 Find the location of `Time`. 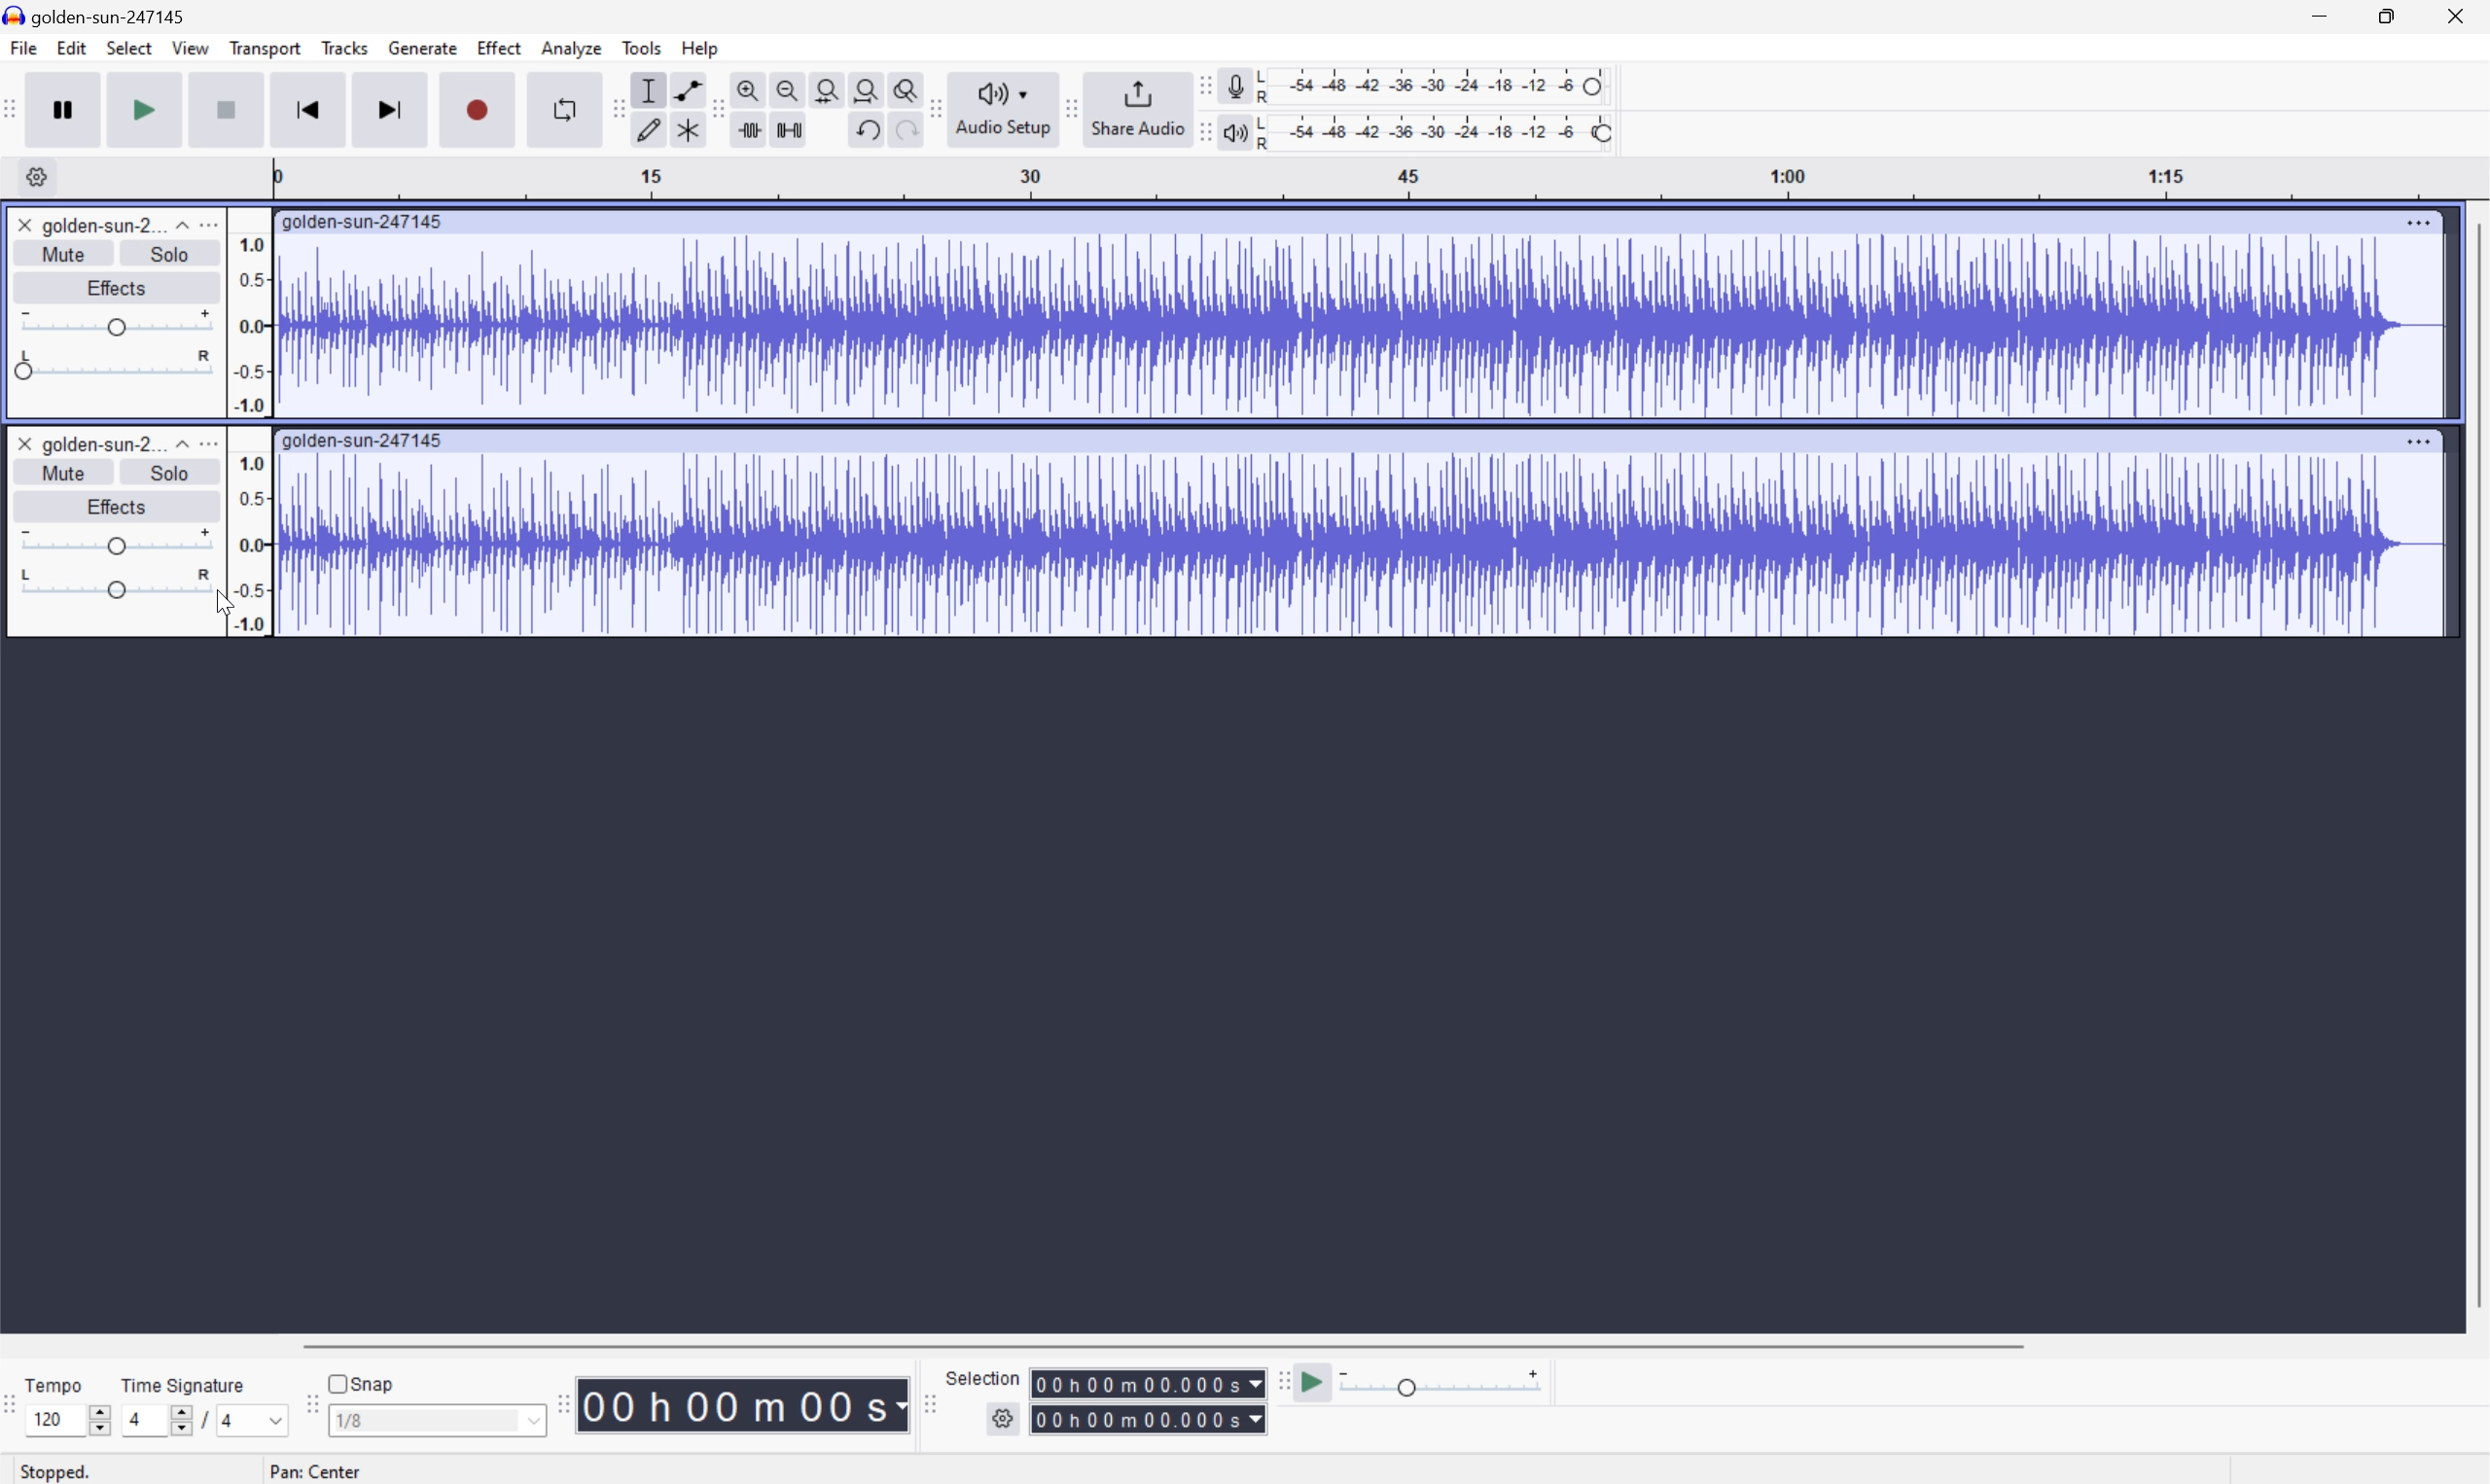

Time is located at coordinates (743, 1406).